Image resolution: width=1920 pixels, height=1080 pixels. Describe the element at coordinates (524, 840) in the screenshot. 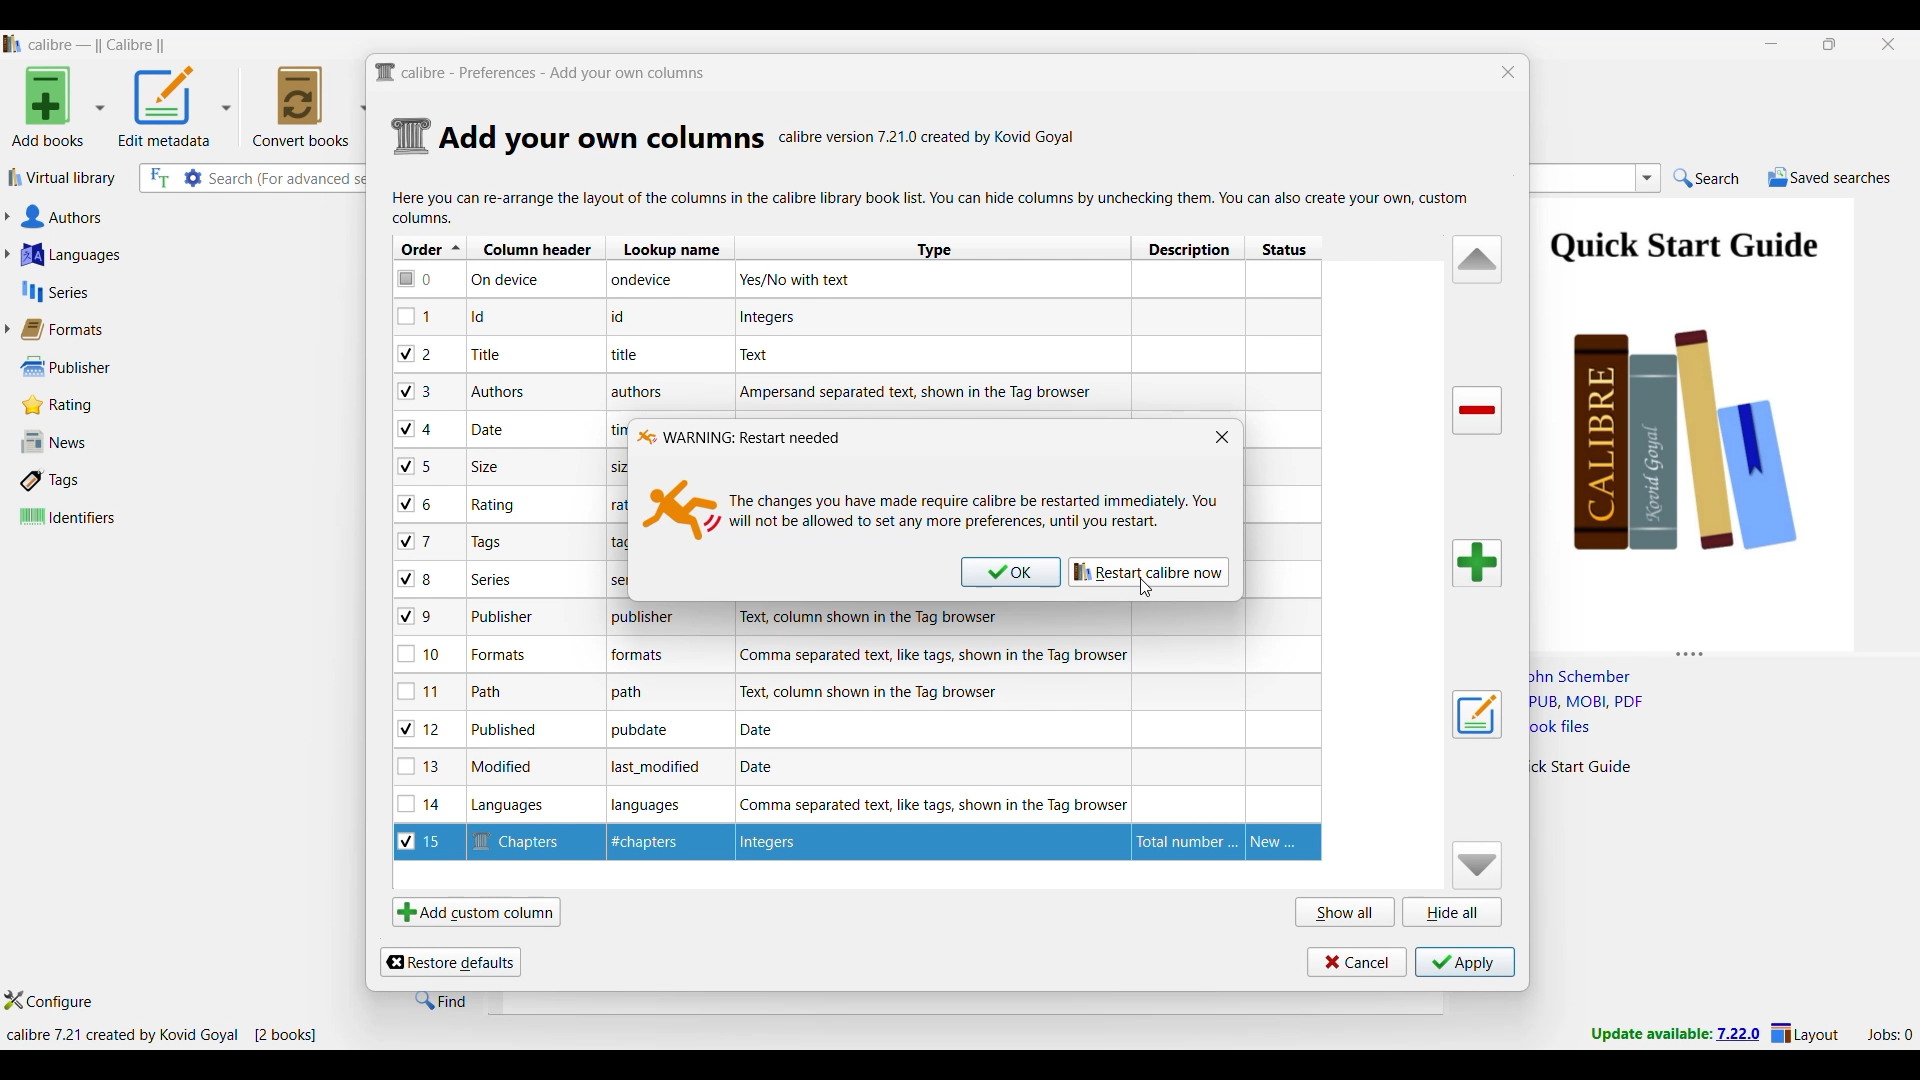

I see `Chapters` at that location.